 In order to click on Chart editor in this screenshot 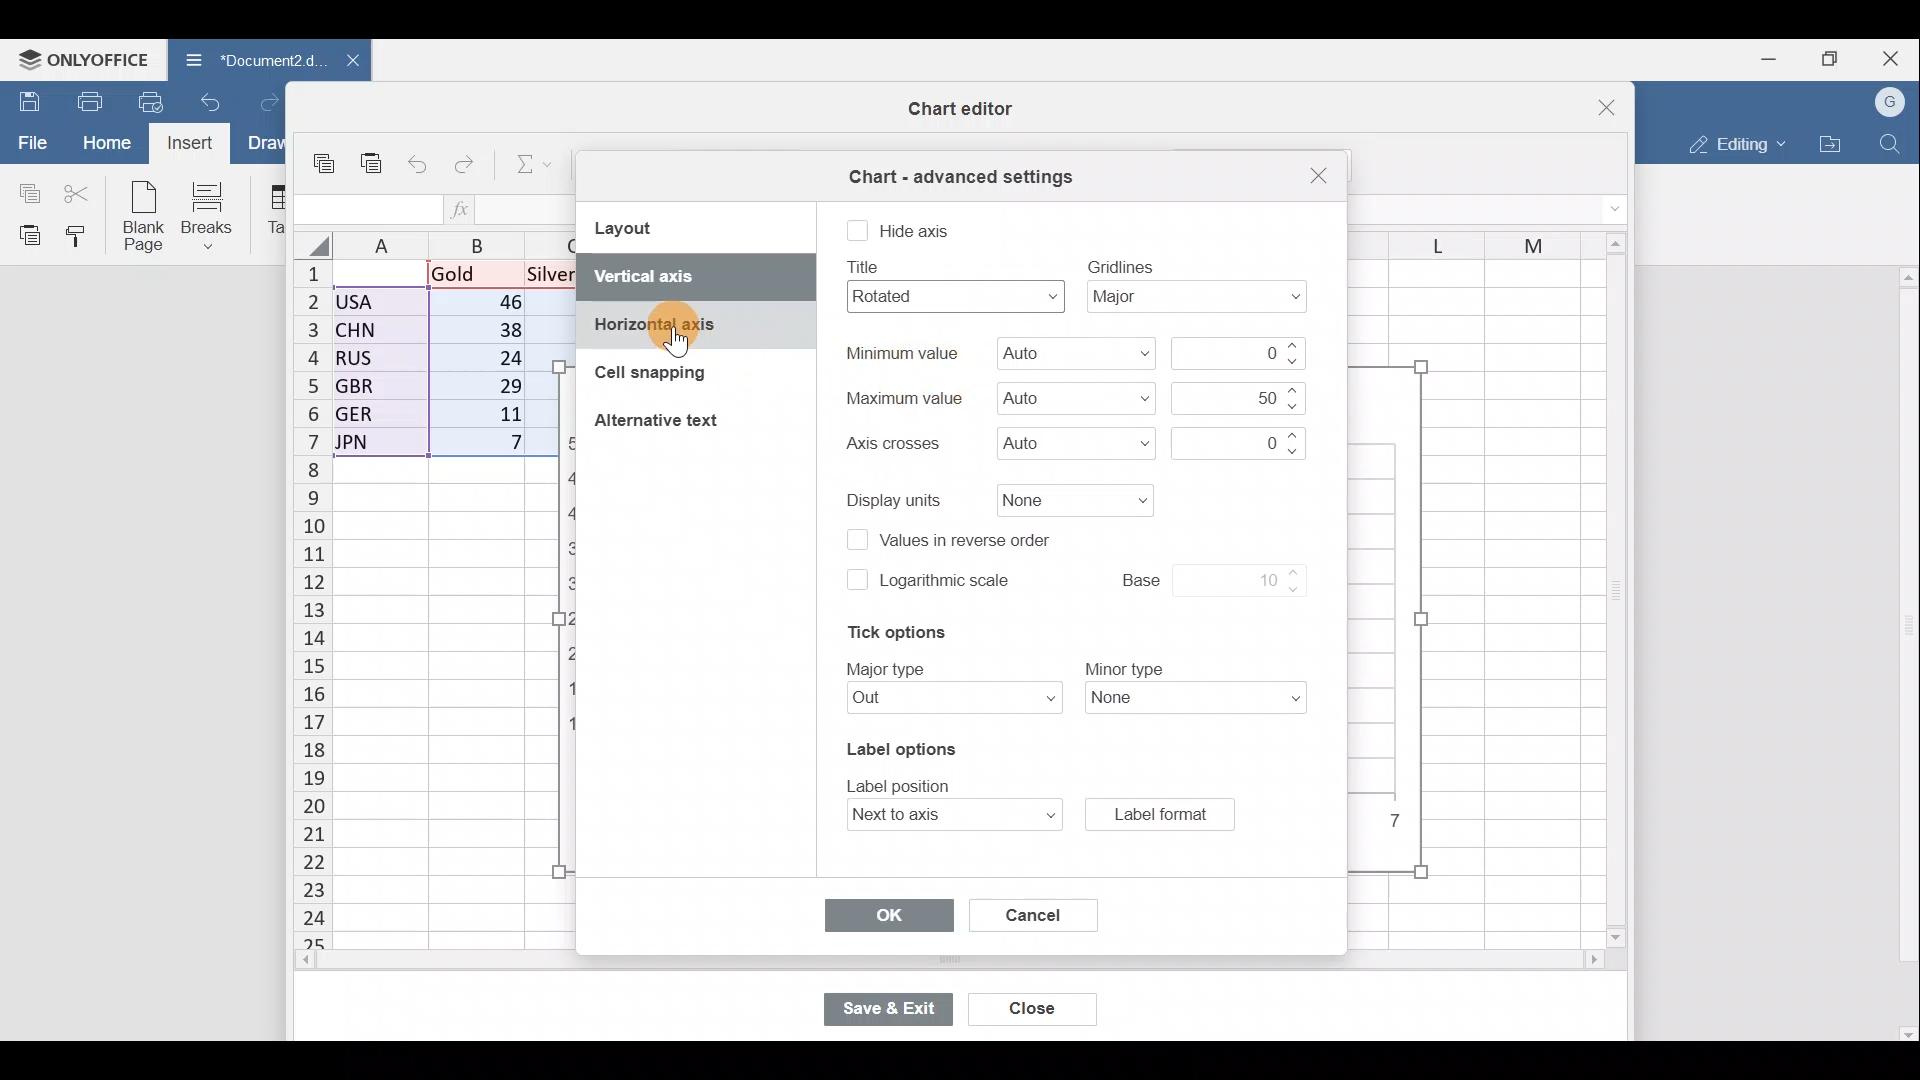, I will do `click(955, 109)`.